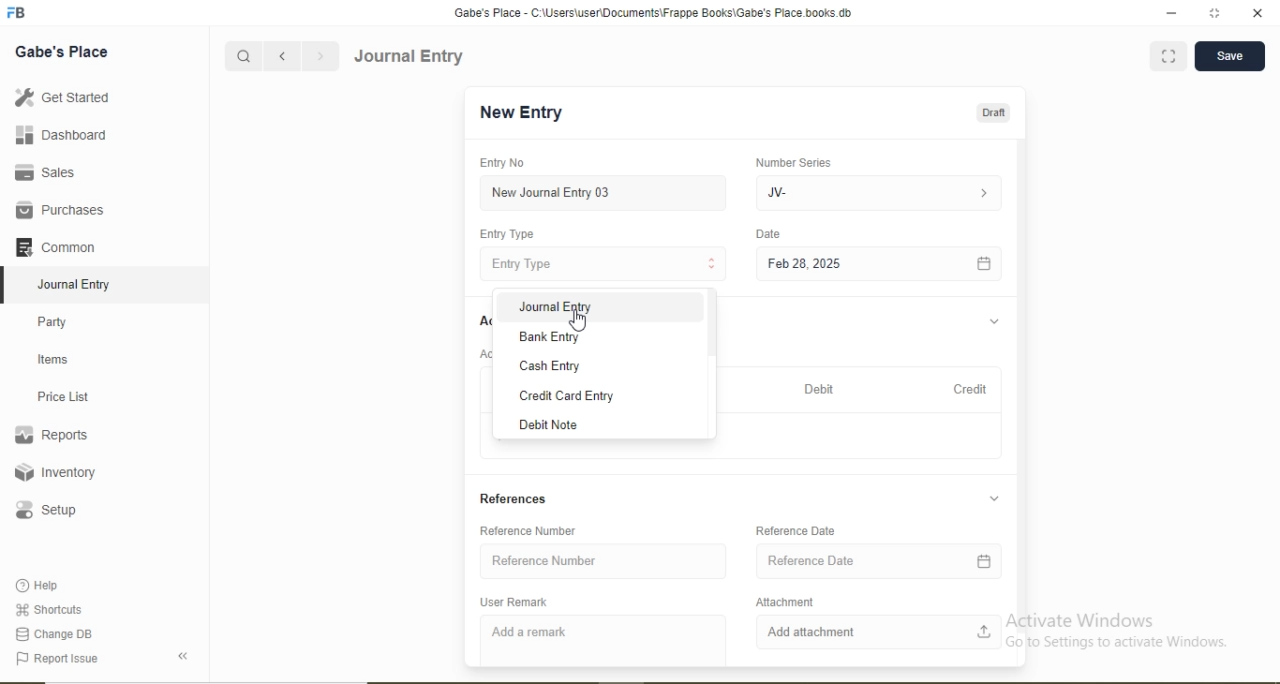 The image size is (1280, 684). Describe the element at coordinates (76, 285) in the screenshot. I see `Journal Entry` at that location.